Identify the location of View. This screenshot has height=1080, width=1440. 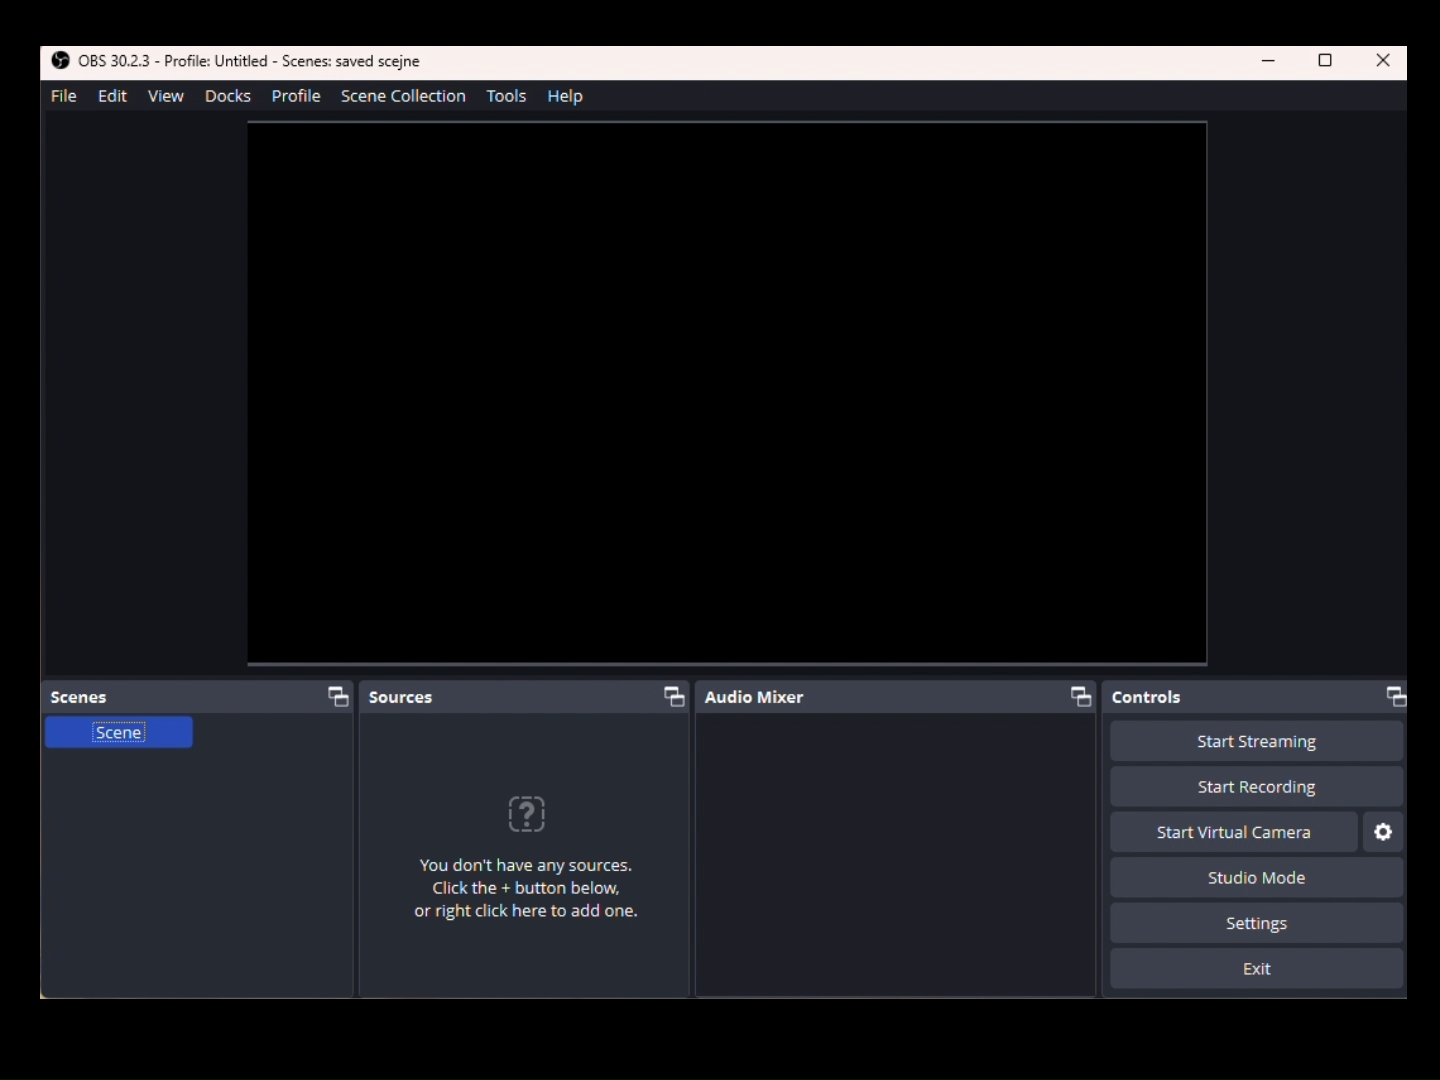
(170, 98).